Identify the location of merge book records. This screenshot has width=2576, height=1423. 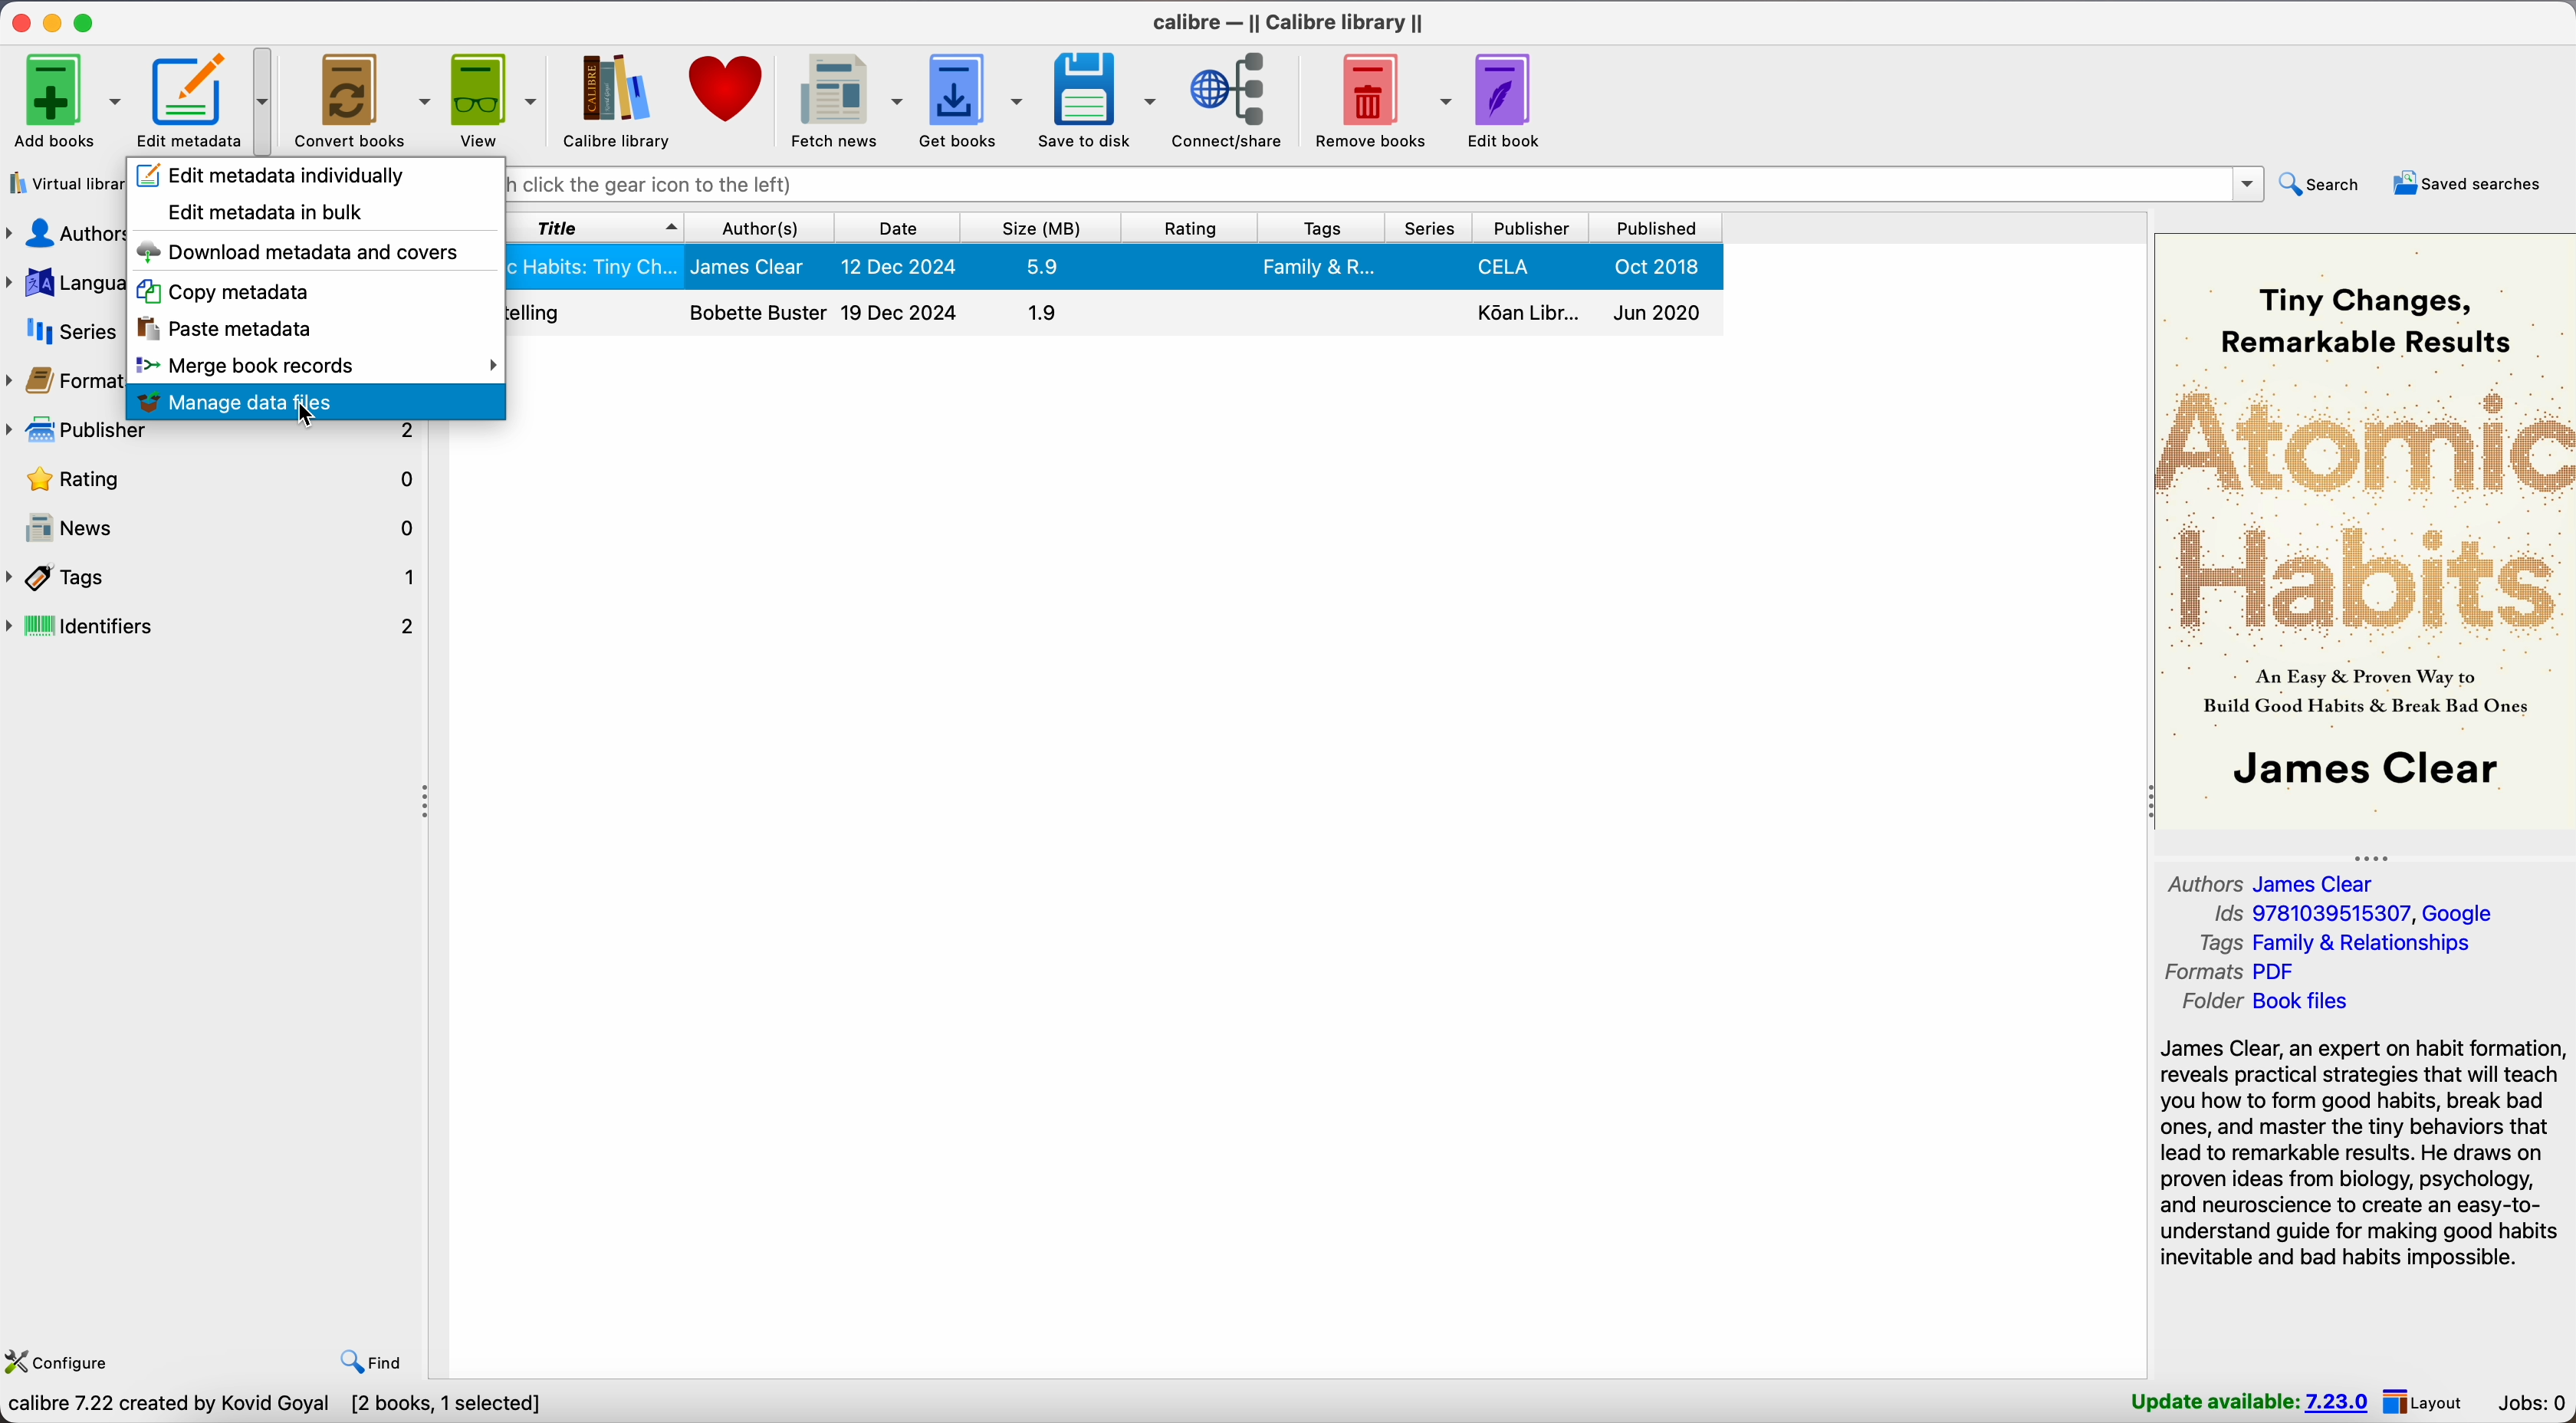
(319, 369).